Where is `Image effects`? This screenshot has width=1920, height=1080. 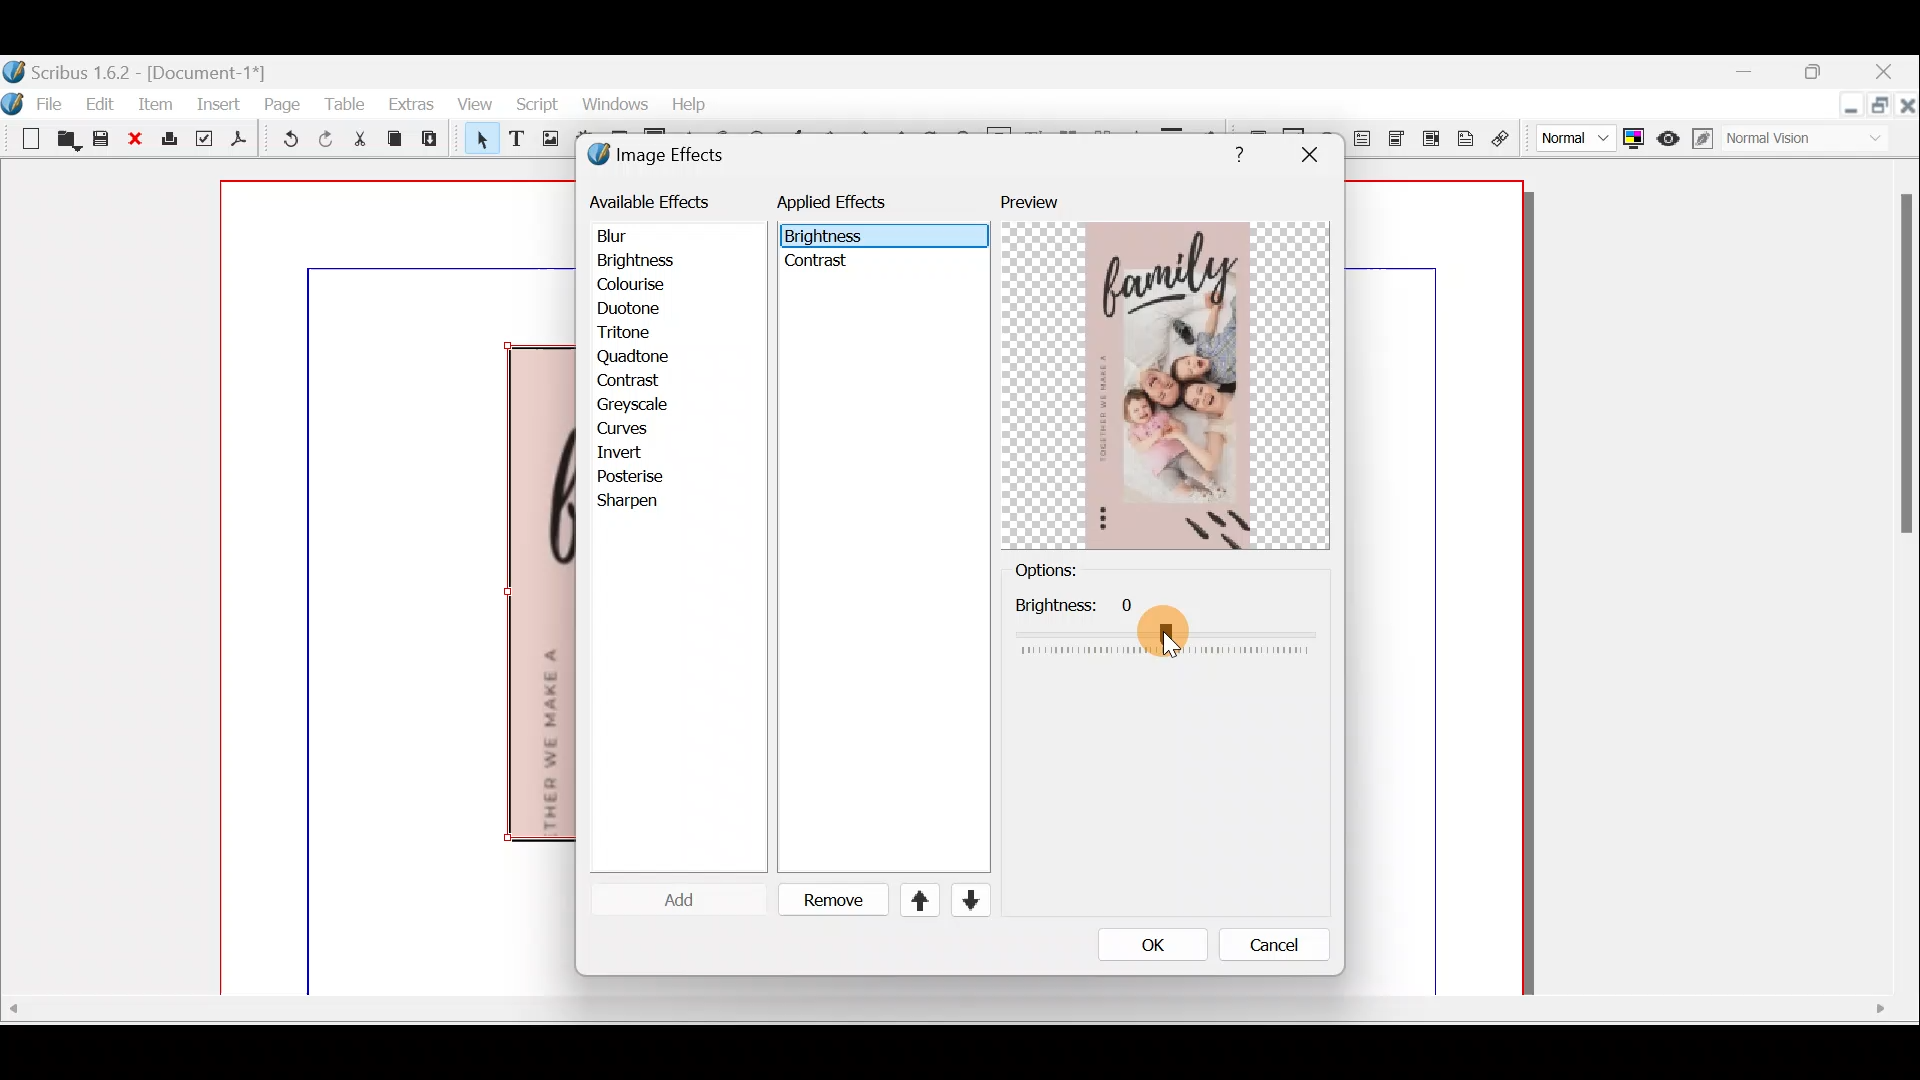 Image effects is located at coordinates (668, 157).